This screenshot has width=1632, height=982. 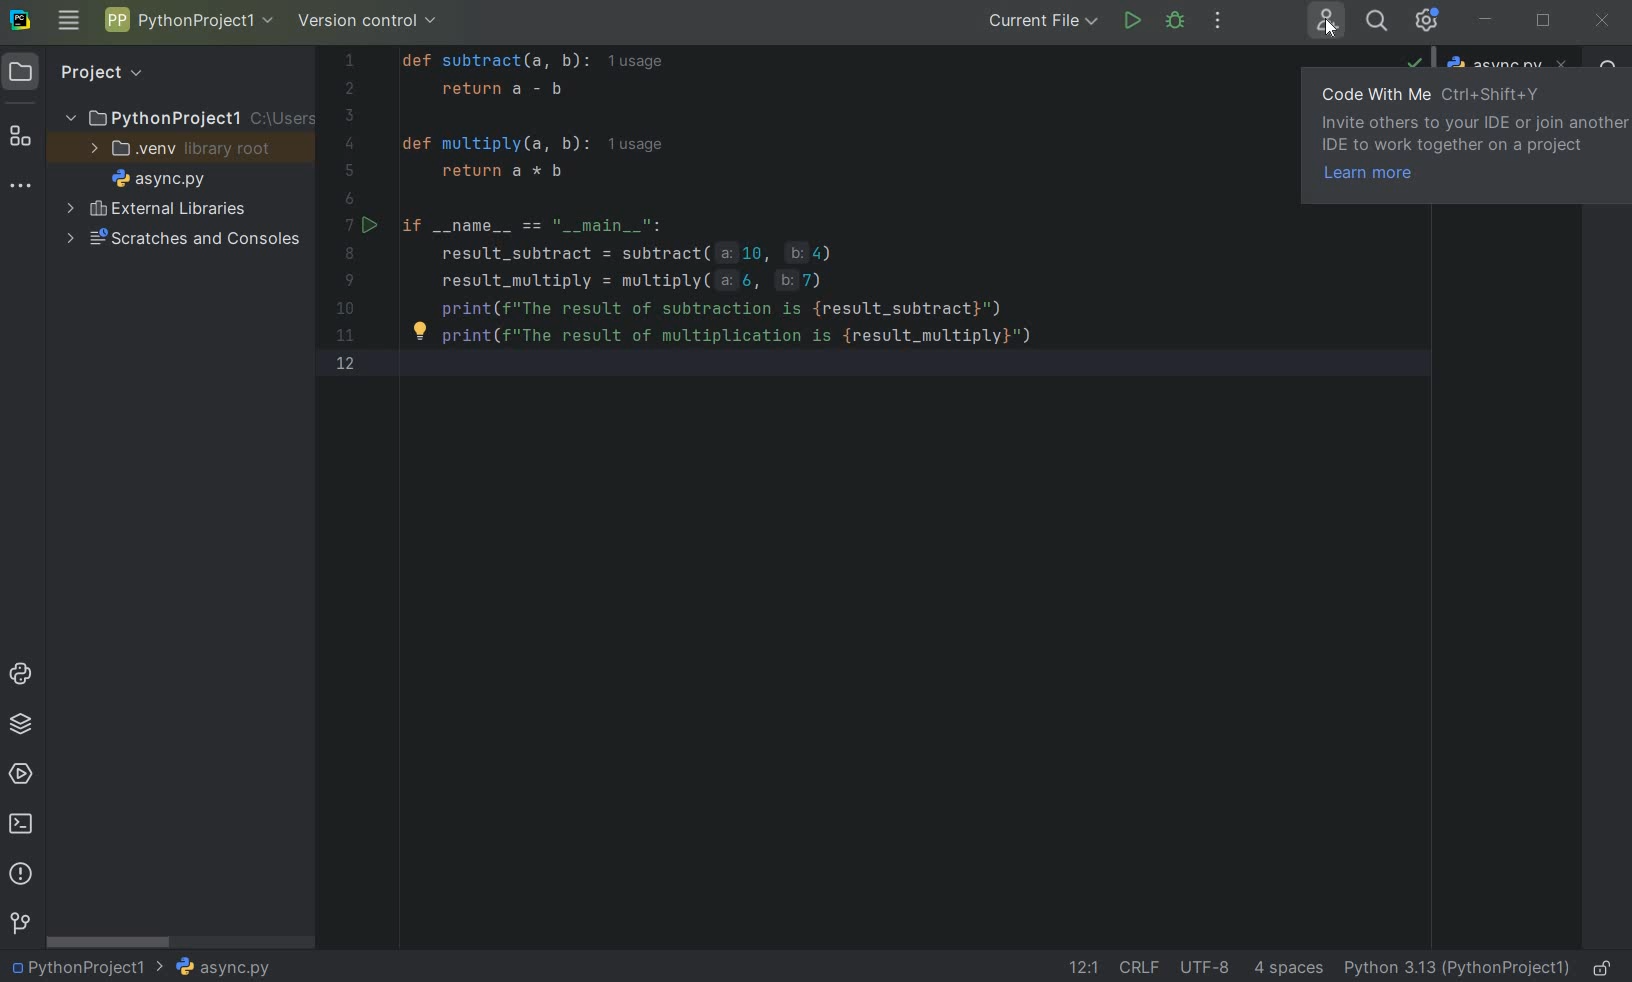 I want to click on FILE NAME, so click(x=222, y=968).